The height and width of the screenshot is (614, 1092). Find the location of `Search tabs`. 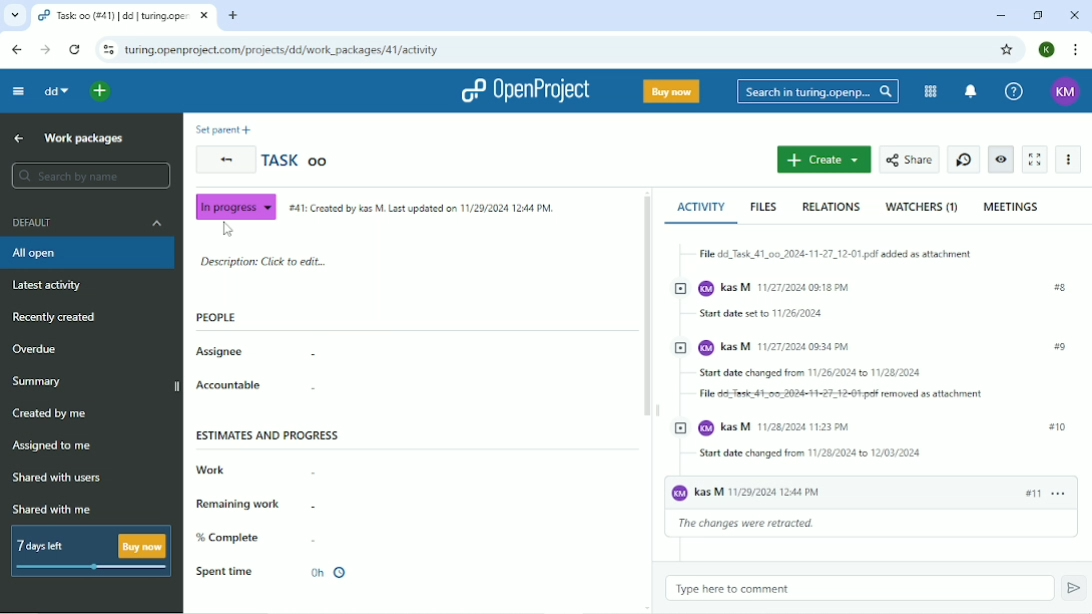

Search tabs is located at coordinates (15, 14).